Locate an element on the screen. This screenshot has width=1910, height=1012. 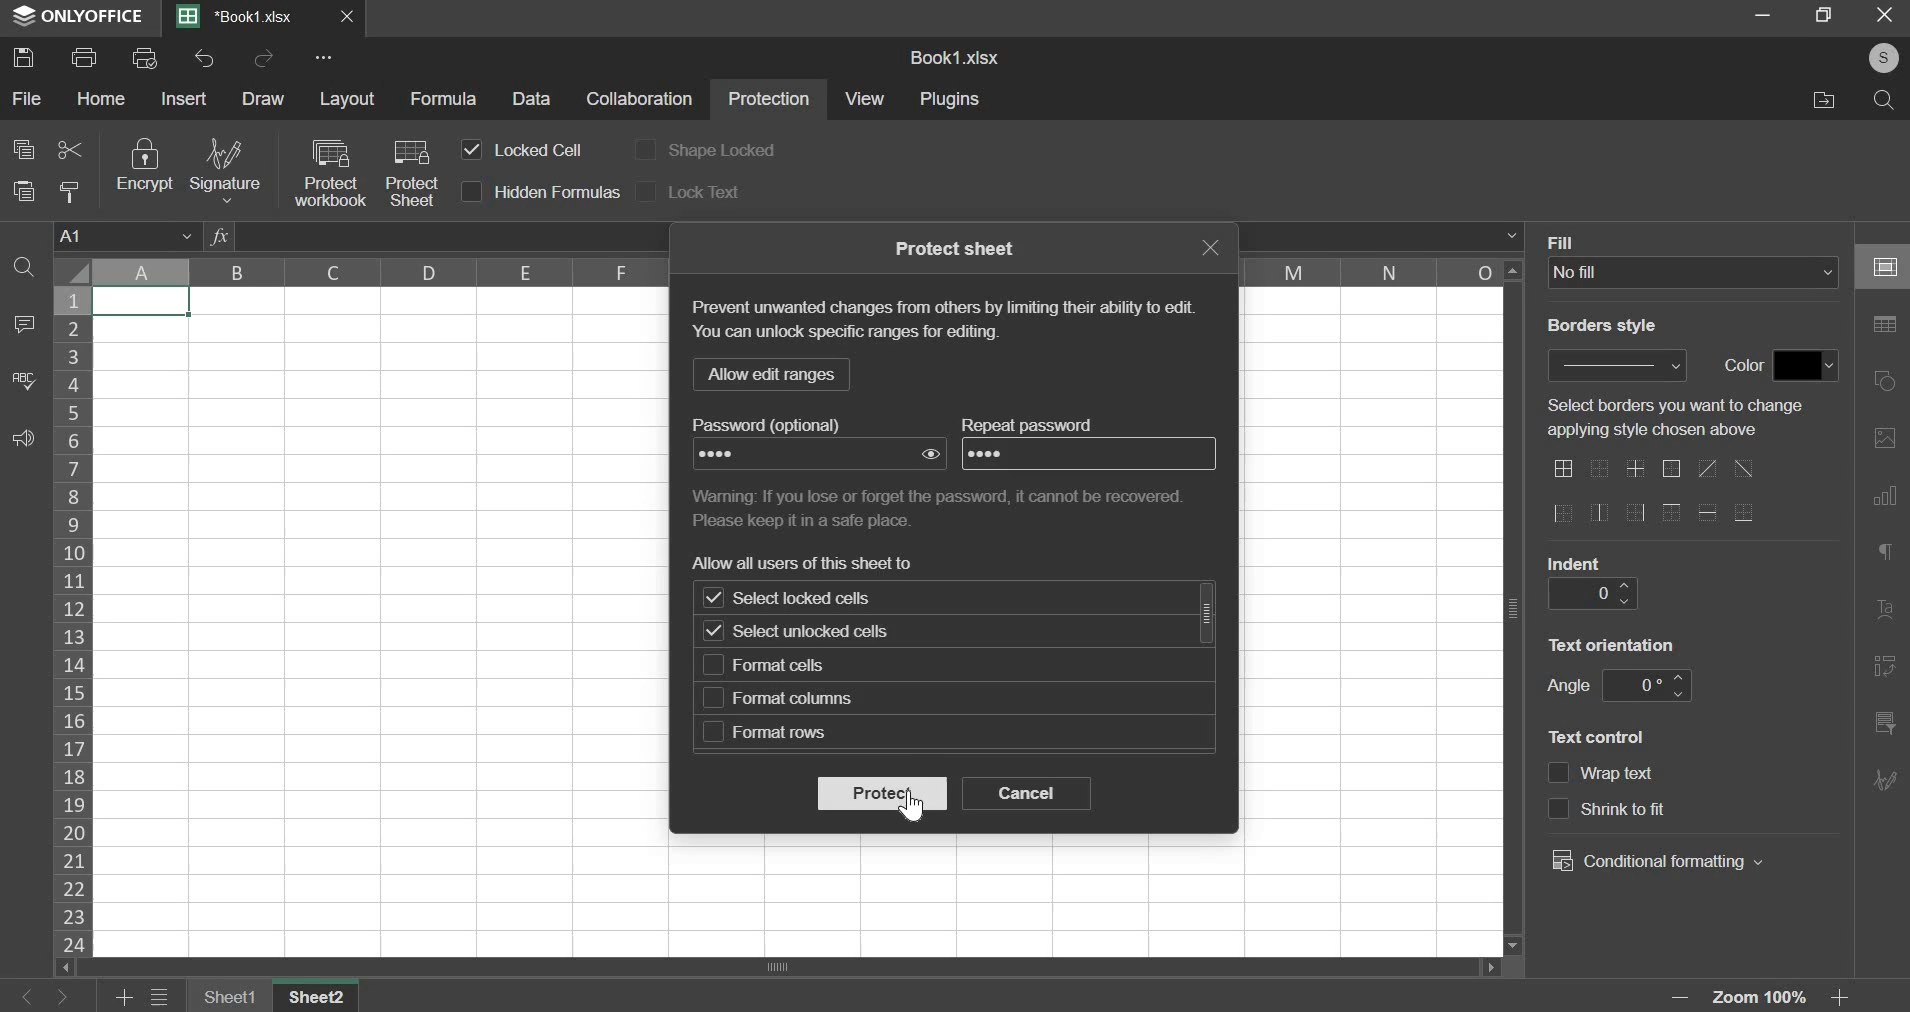
find is located at coordinates (25, 267).